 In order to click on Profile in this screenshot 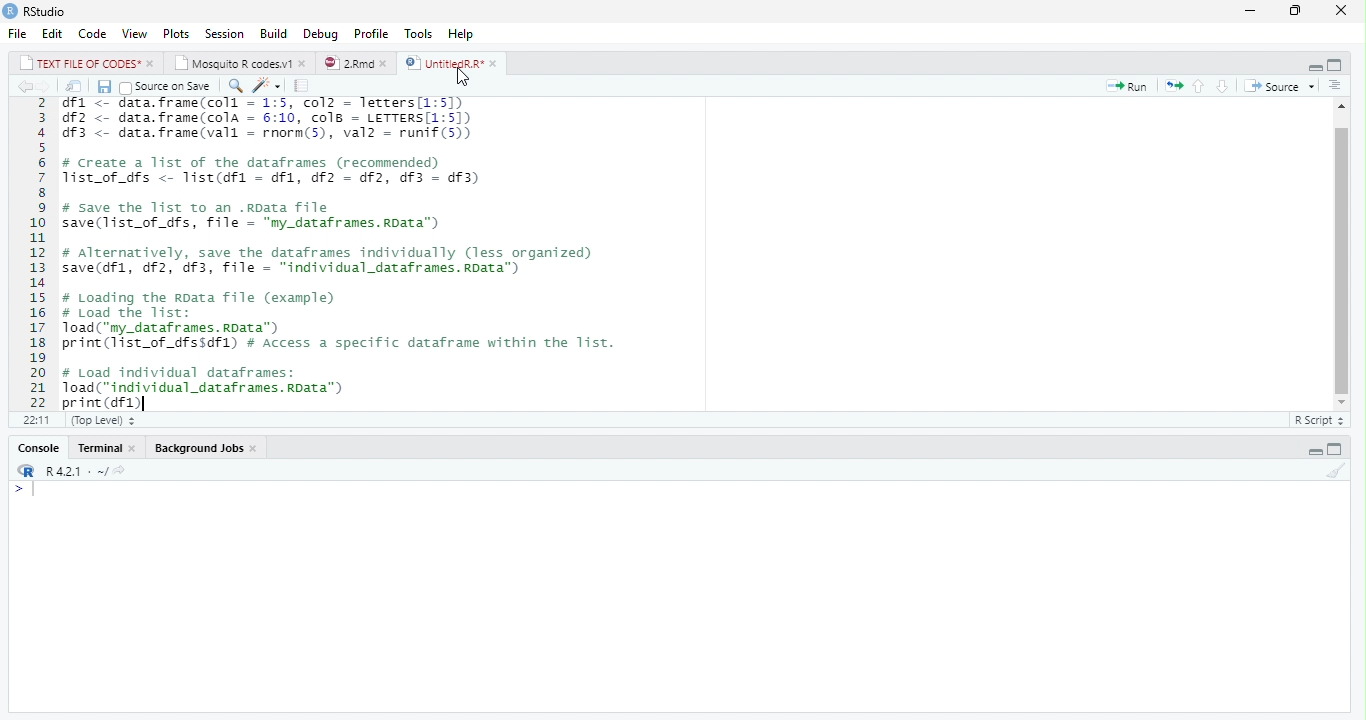, I will do `click(372, 33)`.